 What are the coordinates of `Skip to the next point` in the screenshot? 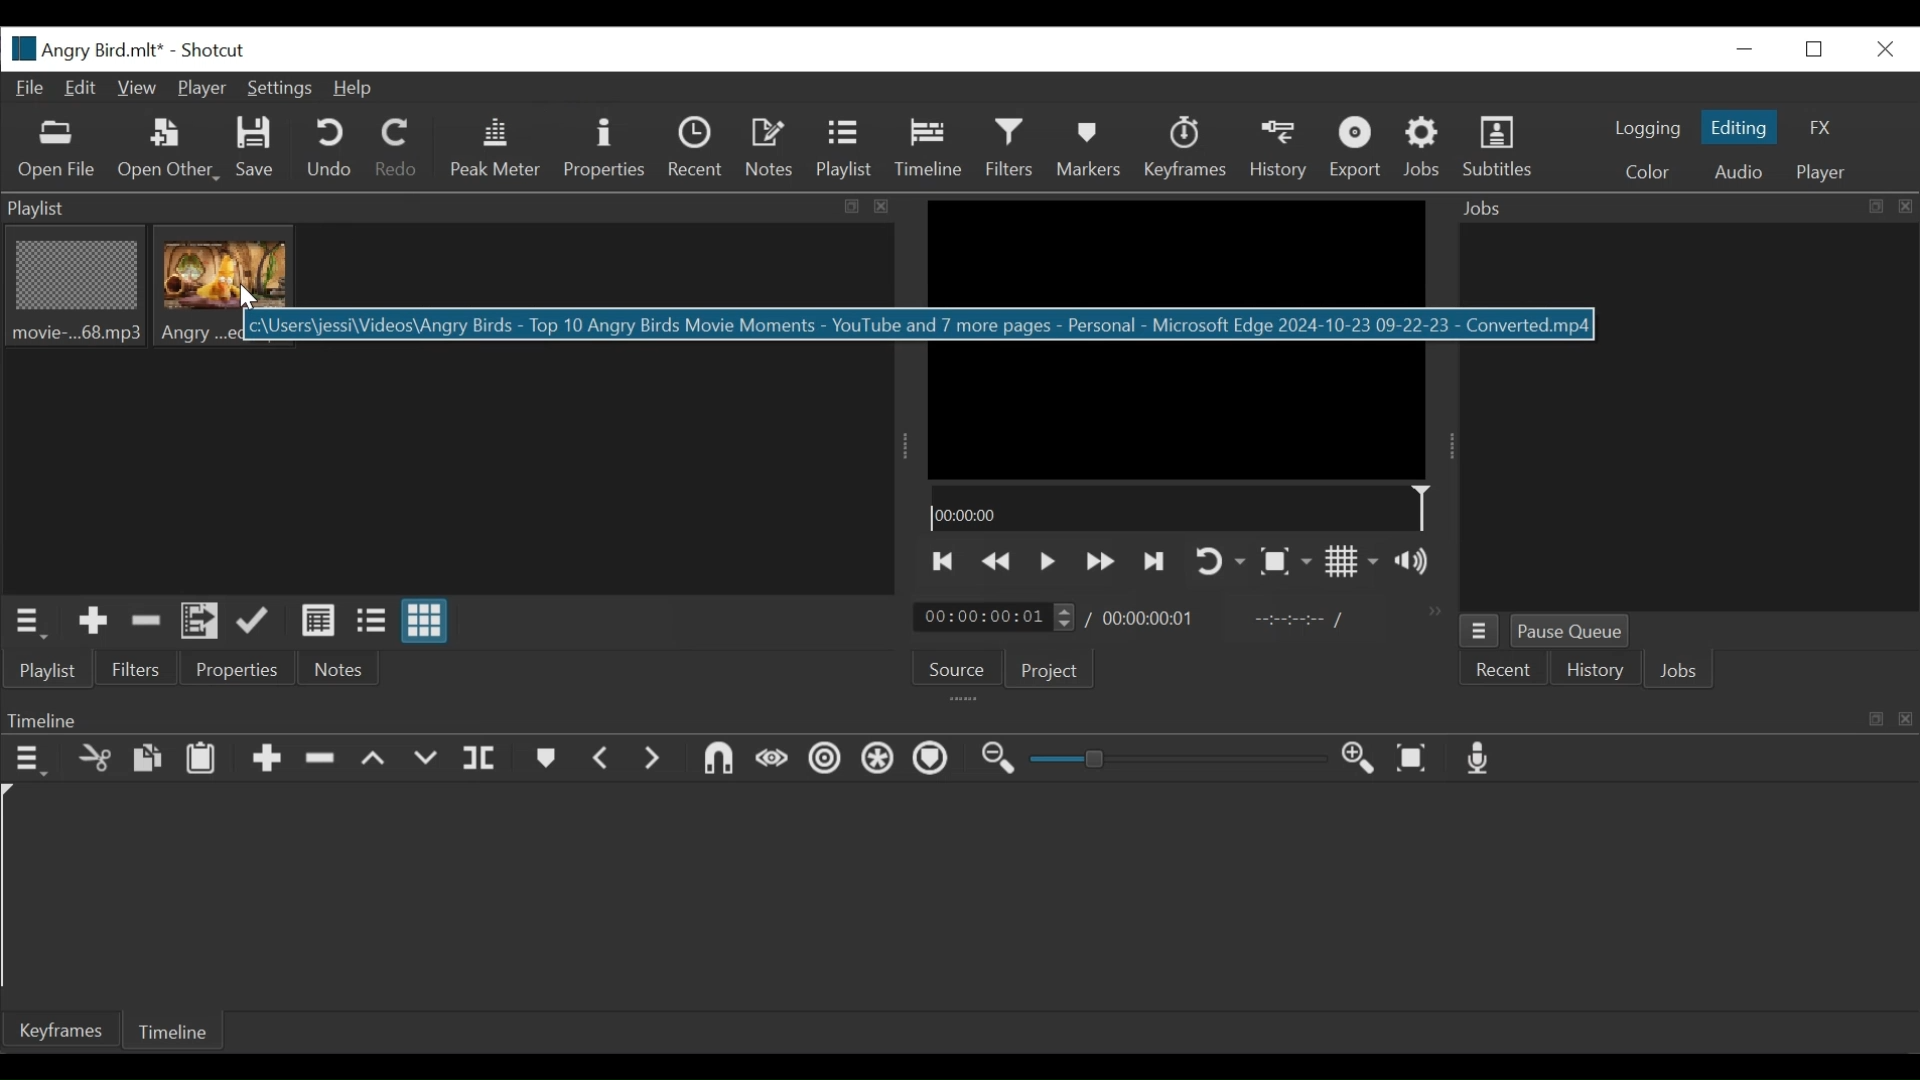 It's located at (1154, 562).